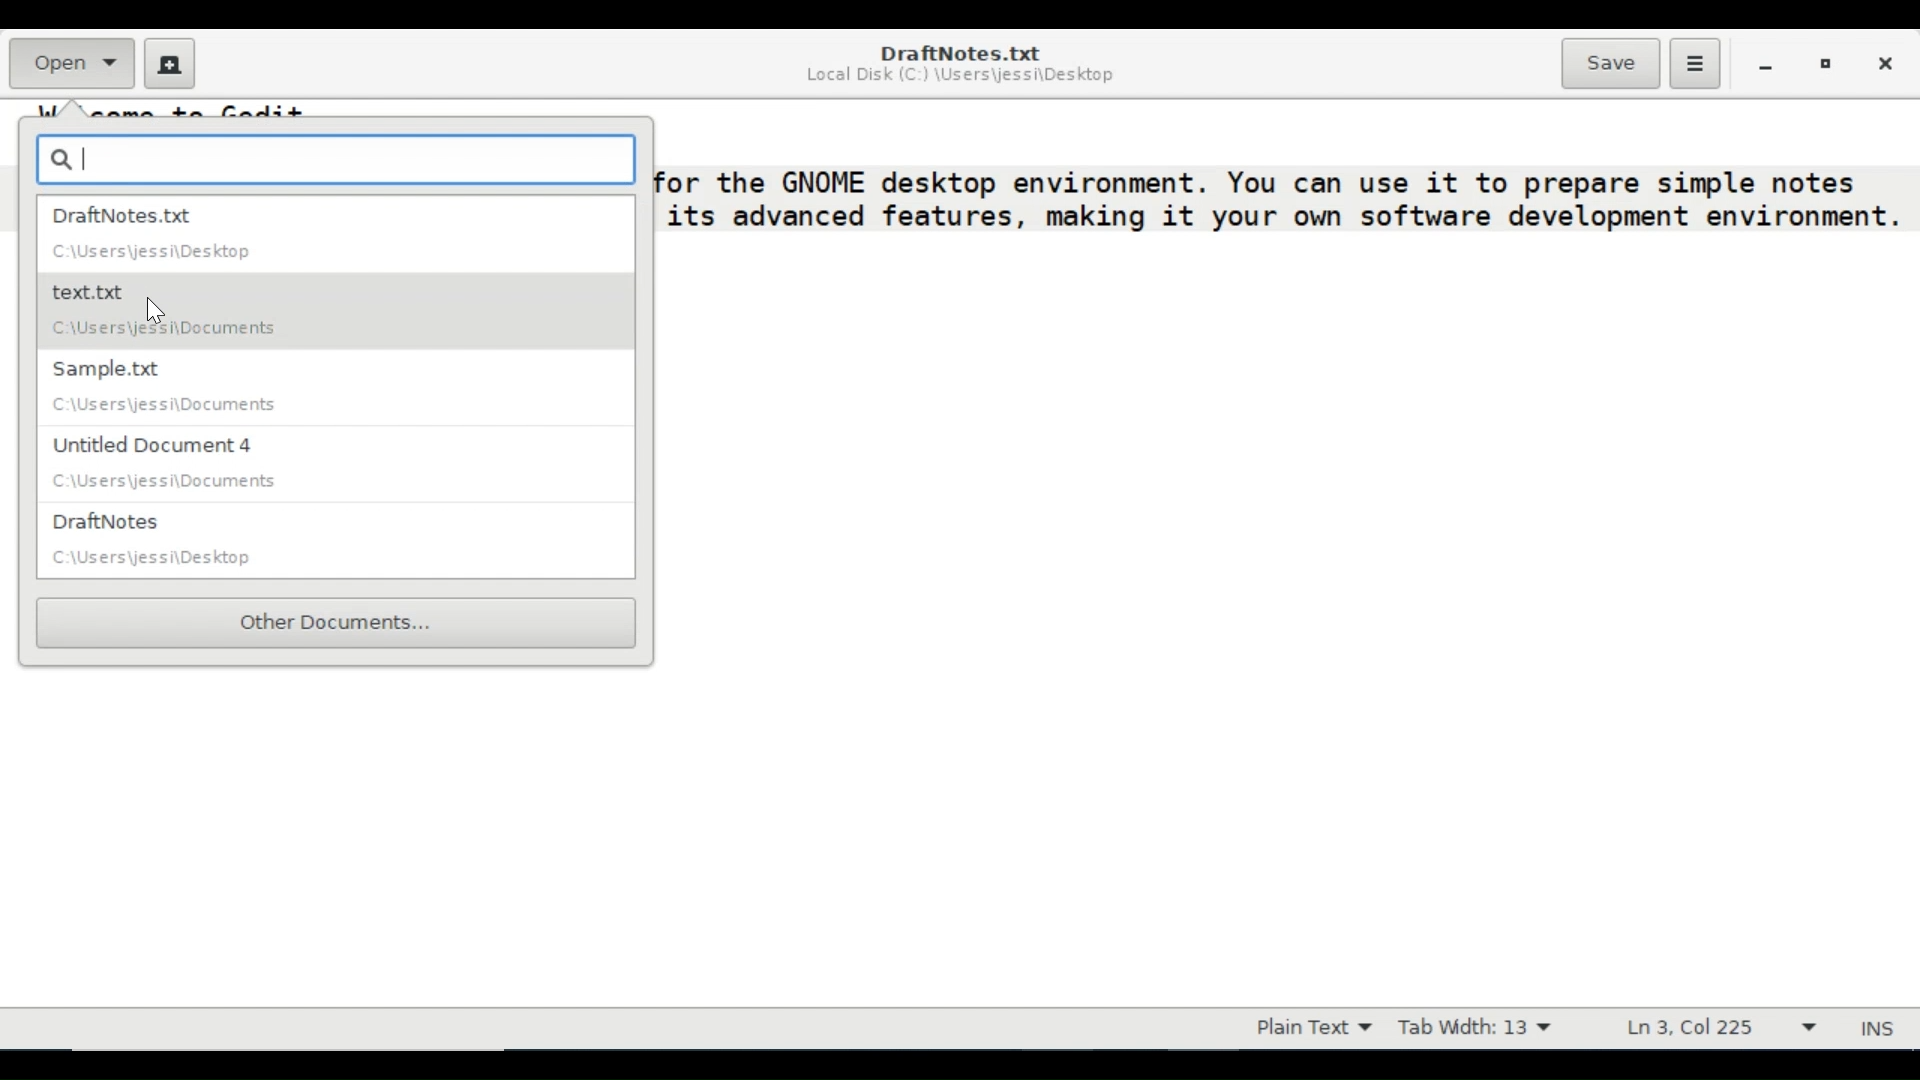  What do you see at coordinates (1474, 1028) in the screenshot?
I see `Tab Width` at bounding box center [1474, 1028].